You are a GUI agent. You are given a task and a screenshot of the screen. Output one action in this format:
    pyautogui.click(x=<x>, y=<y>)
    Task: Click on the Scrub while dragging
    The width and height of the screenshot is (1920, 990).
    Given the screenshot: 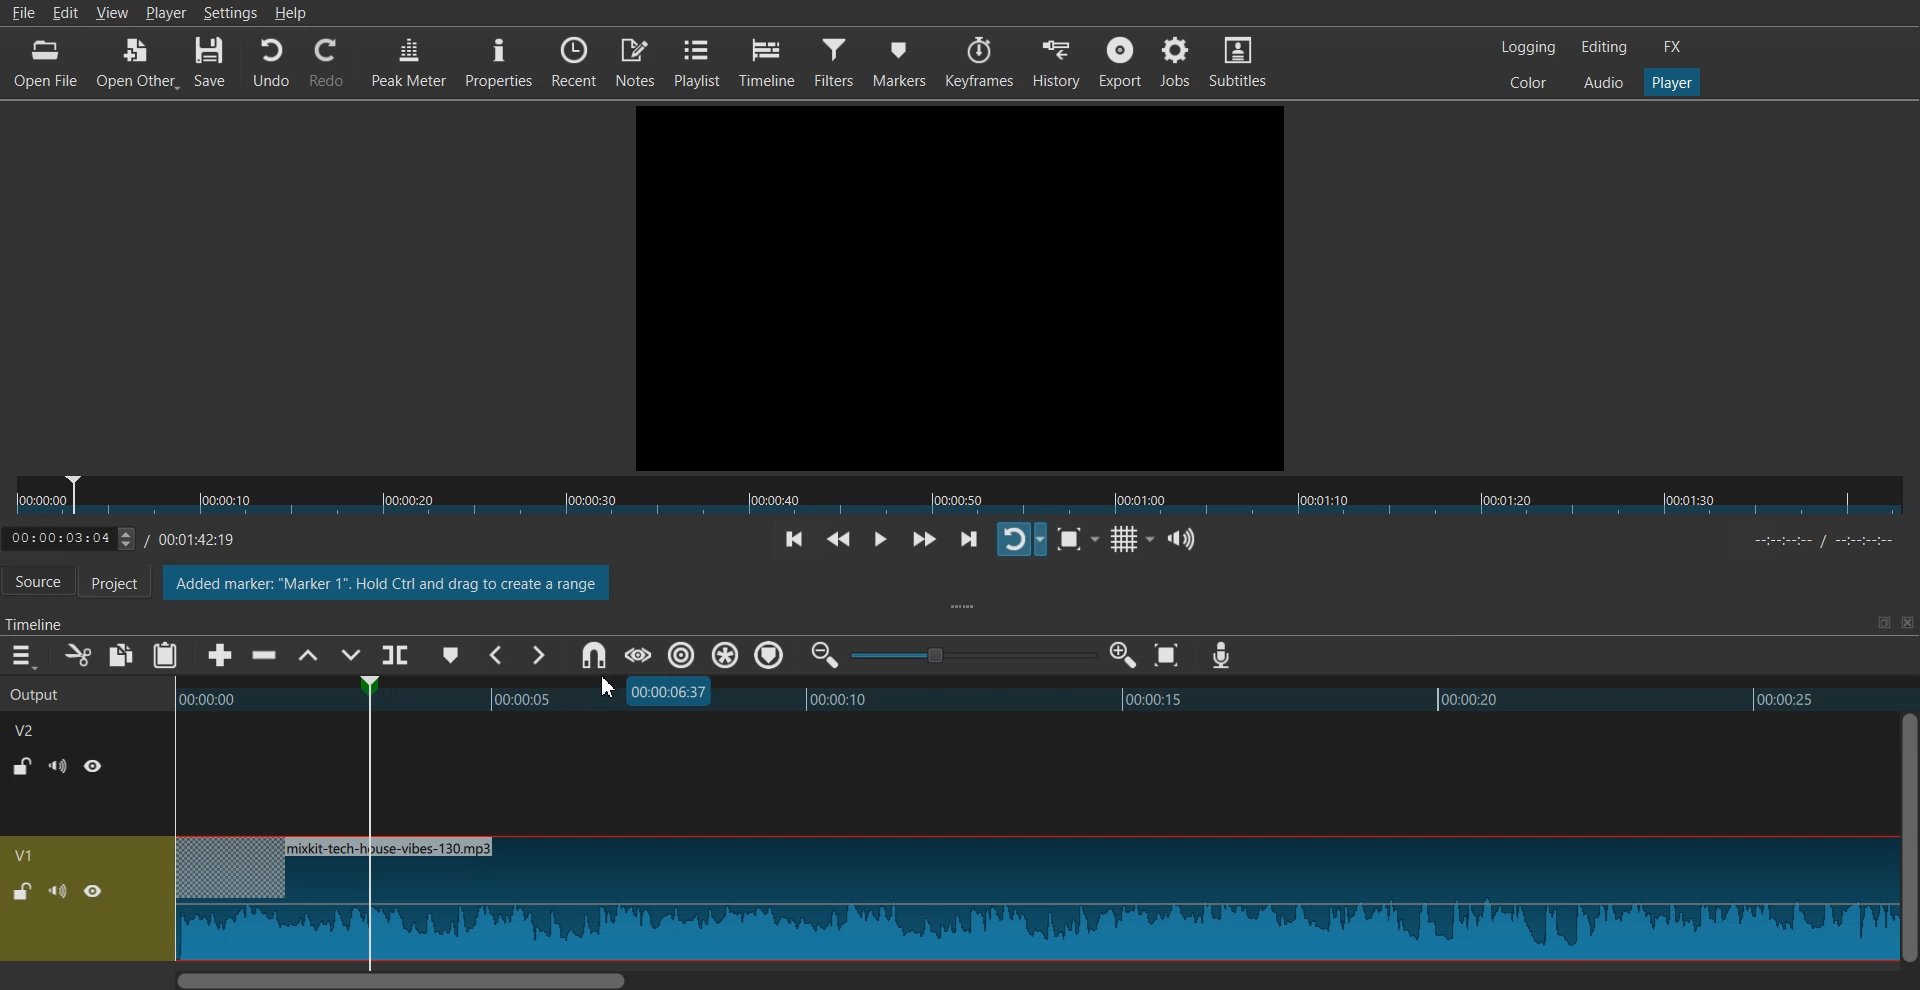 What is the action you would take?
    pyautogui.click(x=637, y=655)
    